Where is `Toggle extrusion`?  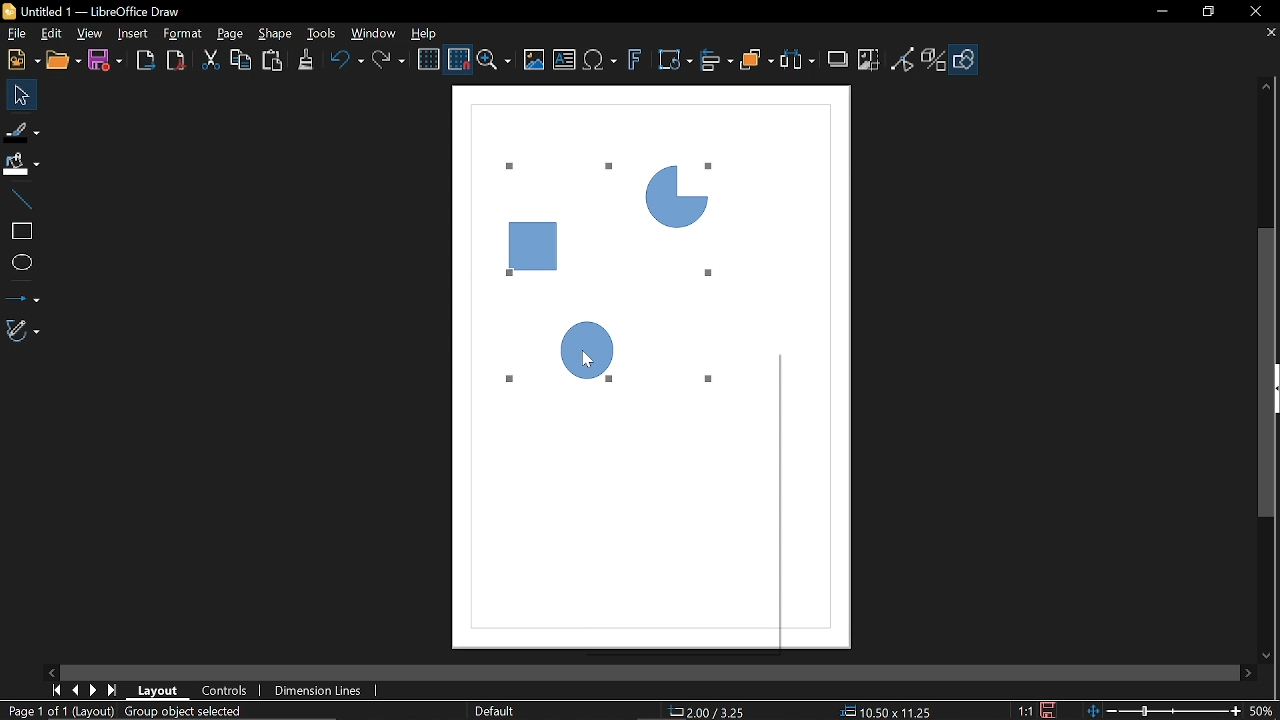 Toggle extrusion is located at coordinates (933, 62).